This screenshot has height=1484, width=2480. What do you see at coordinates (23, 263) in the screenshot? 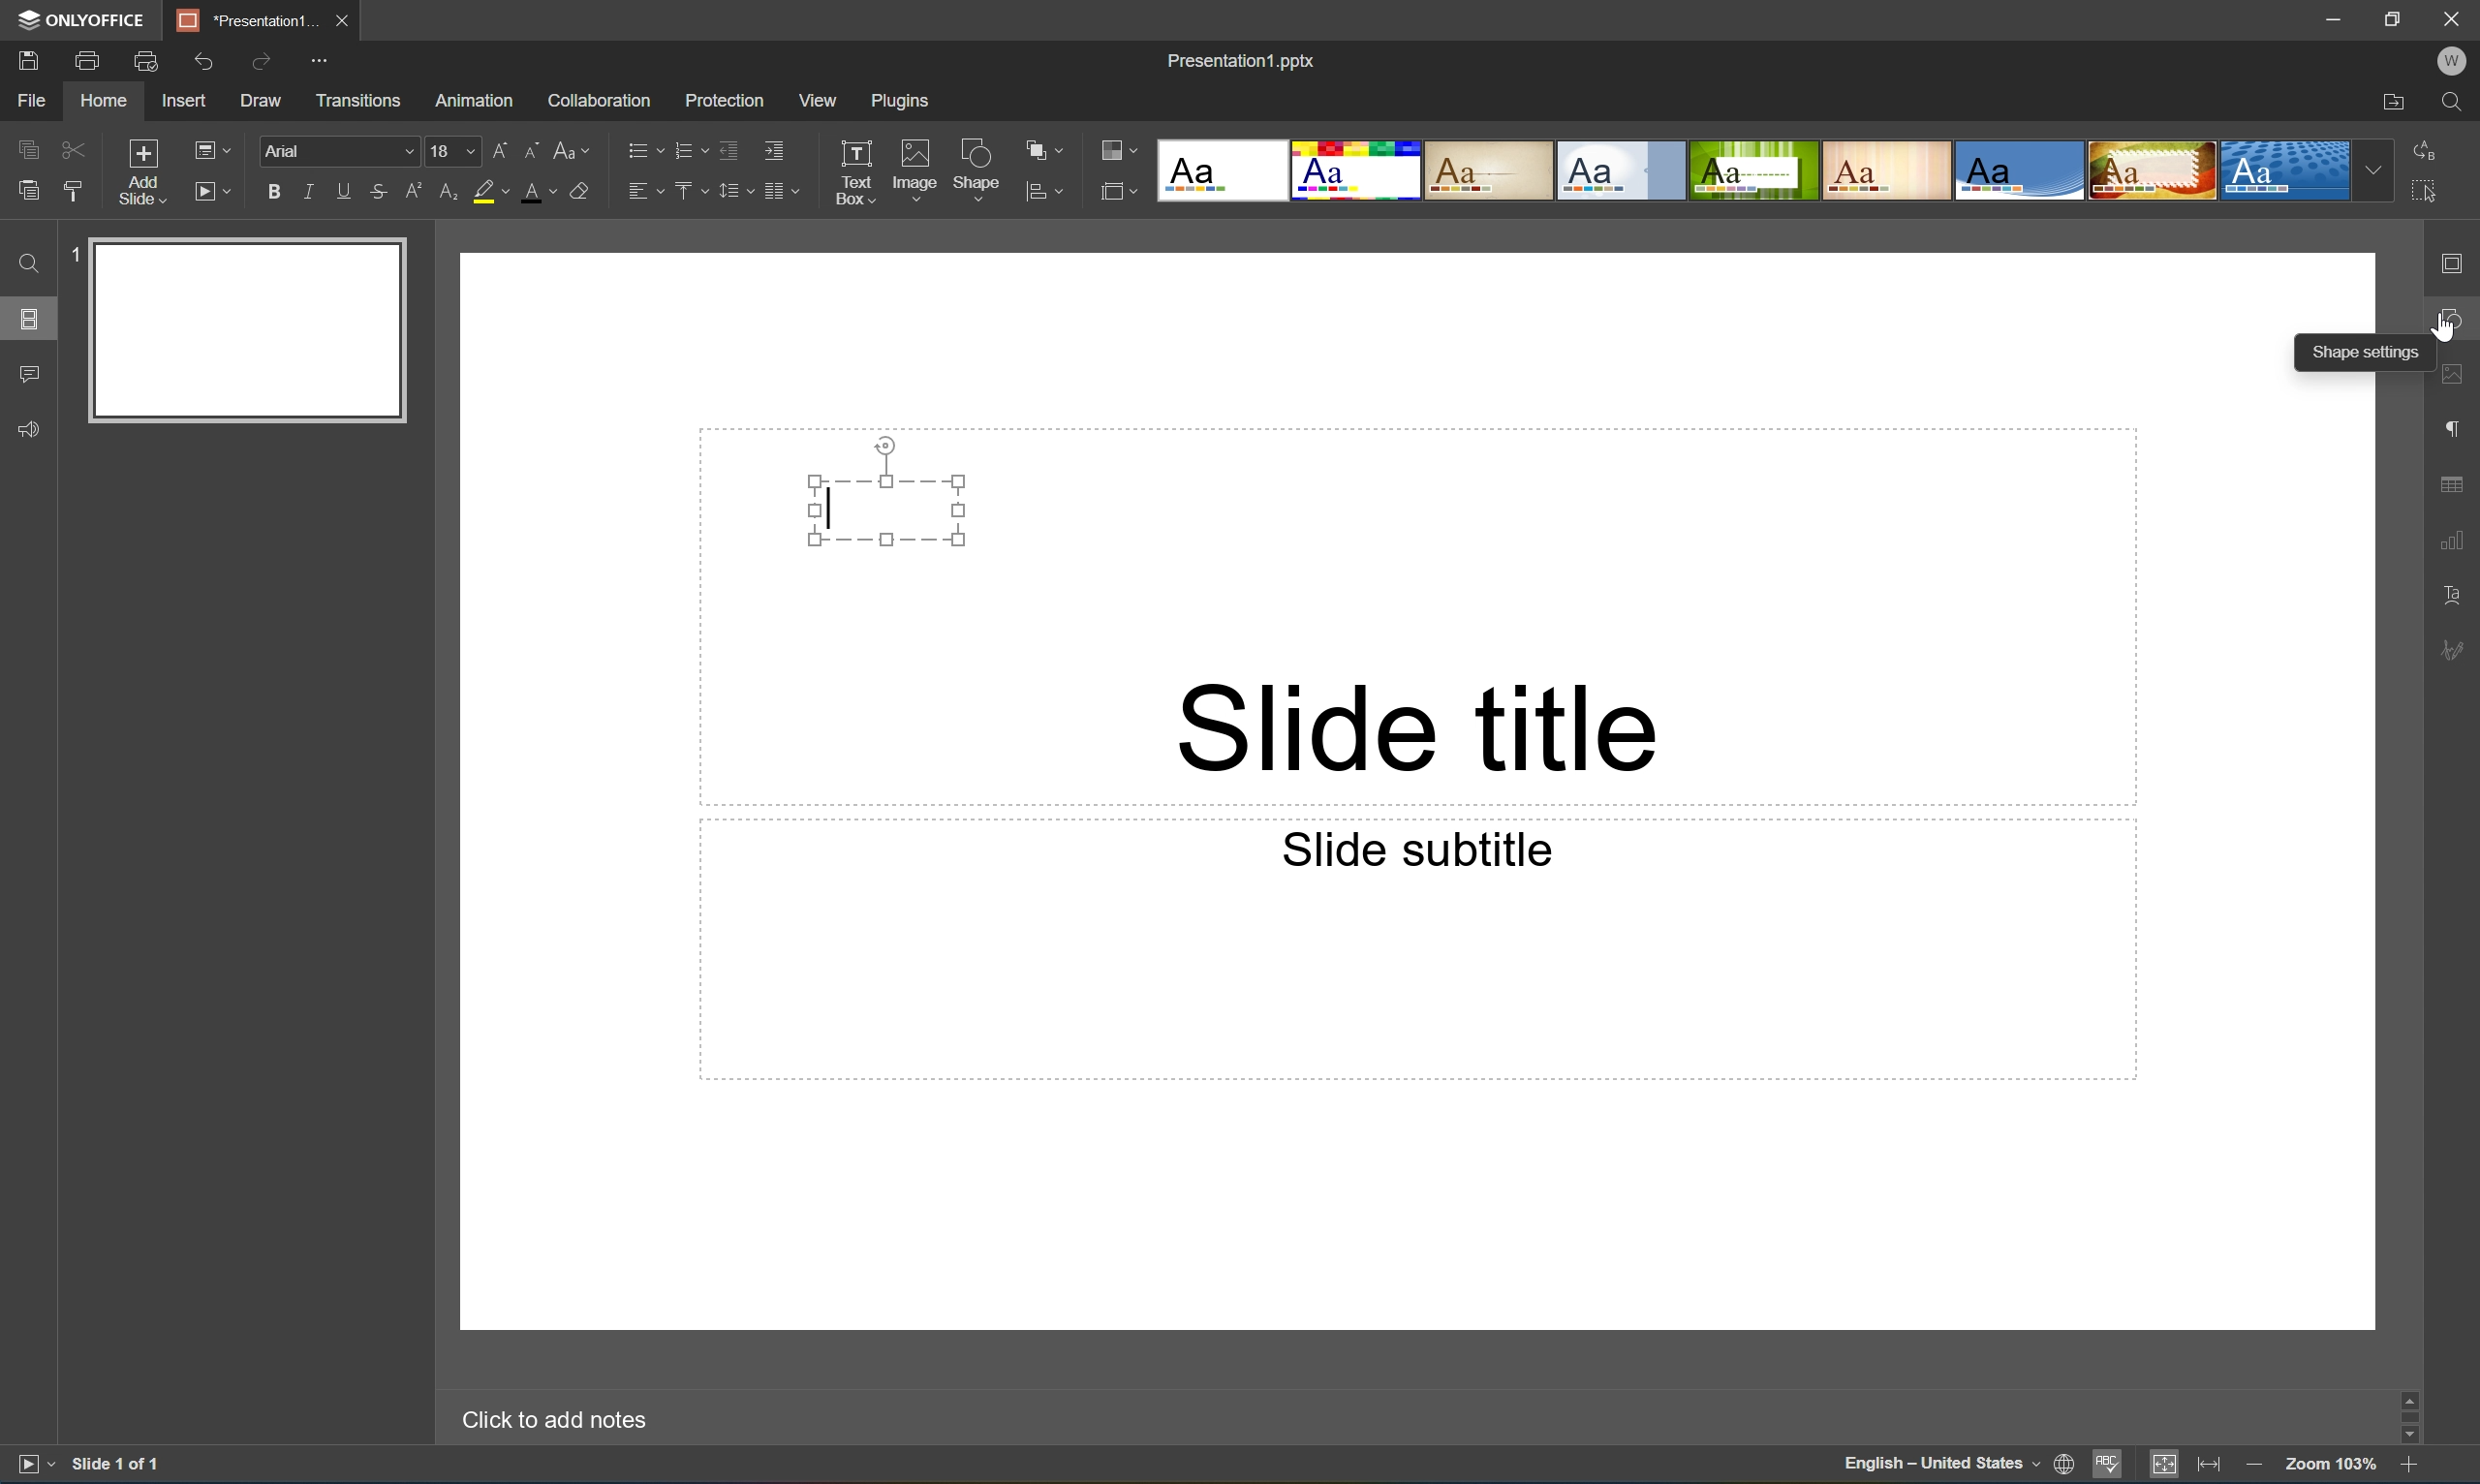
I see `Find` at bounding box center [23, 263].